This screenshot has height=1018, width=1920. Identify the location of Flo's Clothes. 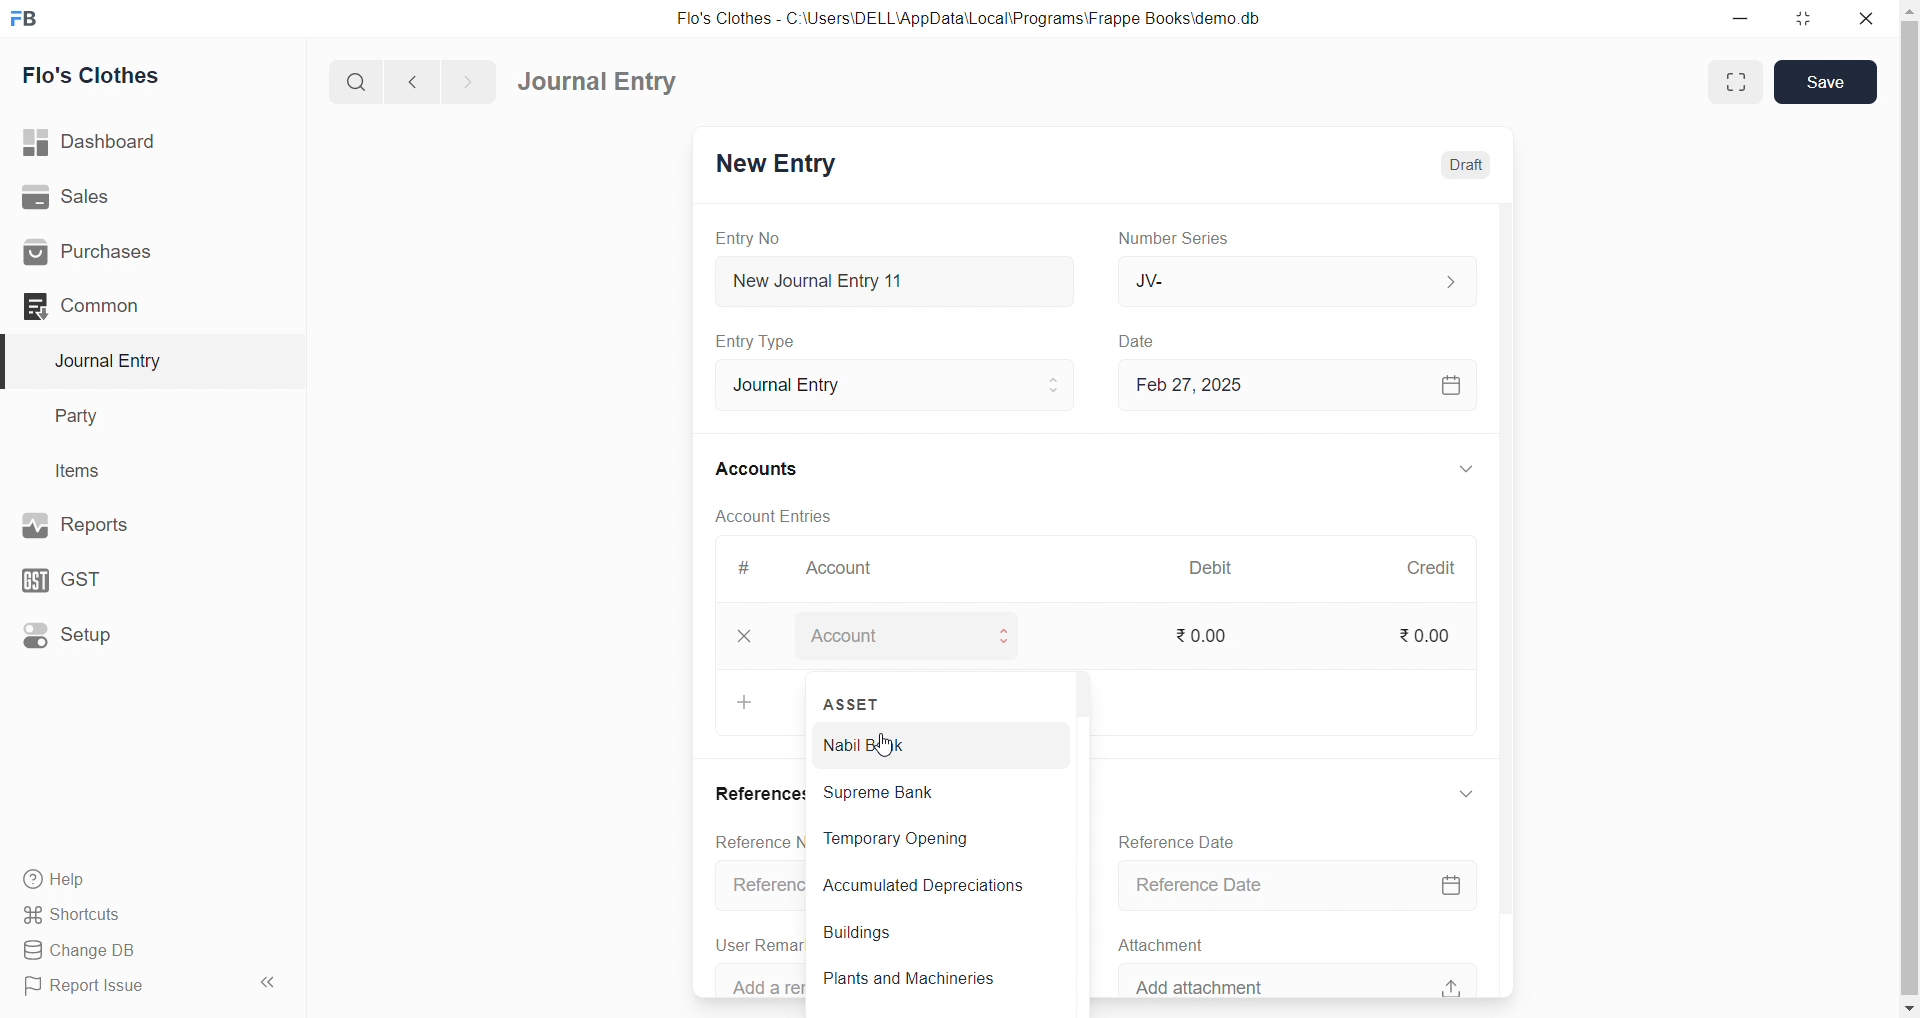
(102, 75).